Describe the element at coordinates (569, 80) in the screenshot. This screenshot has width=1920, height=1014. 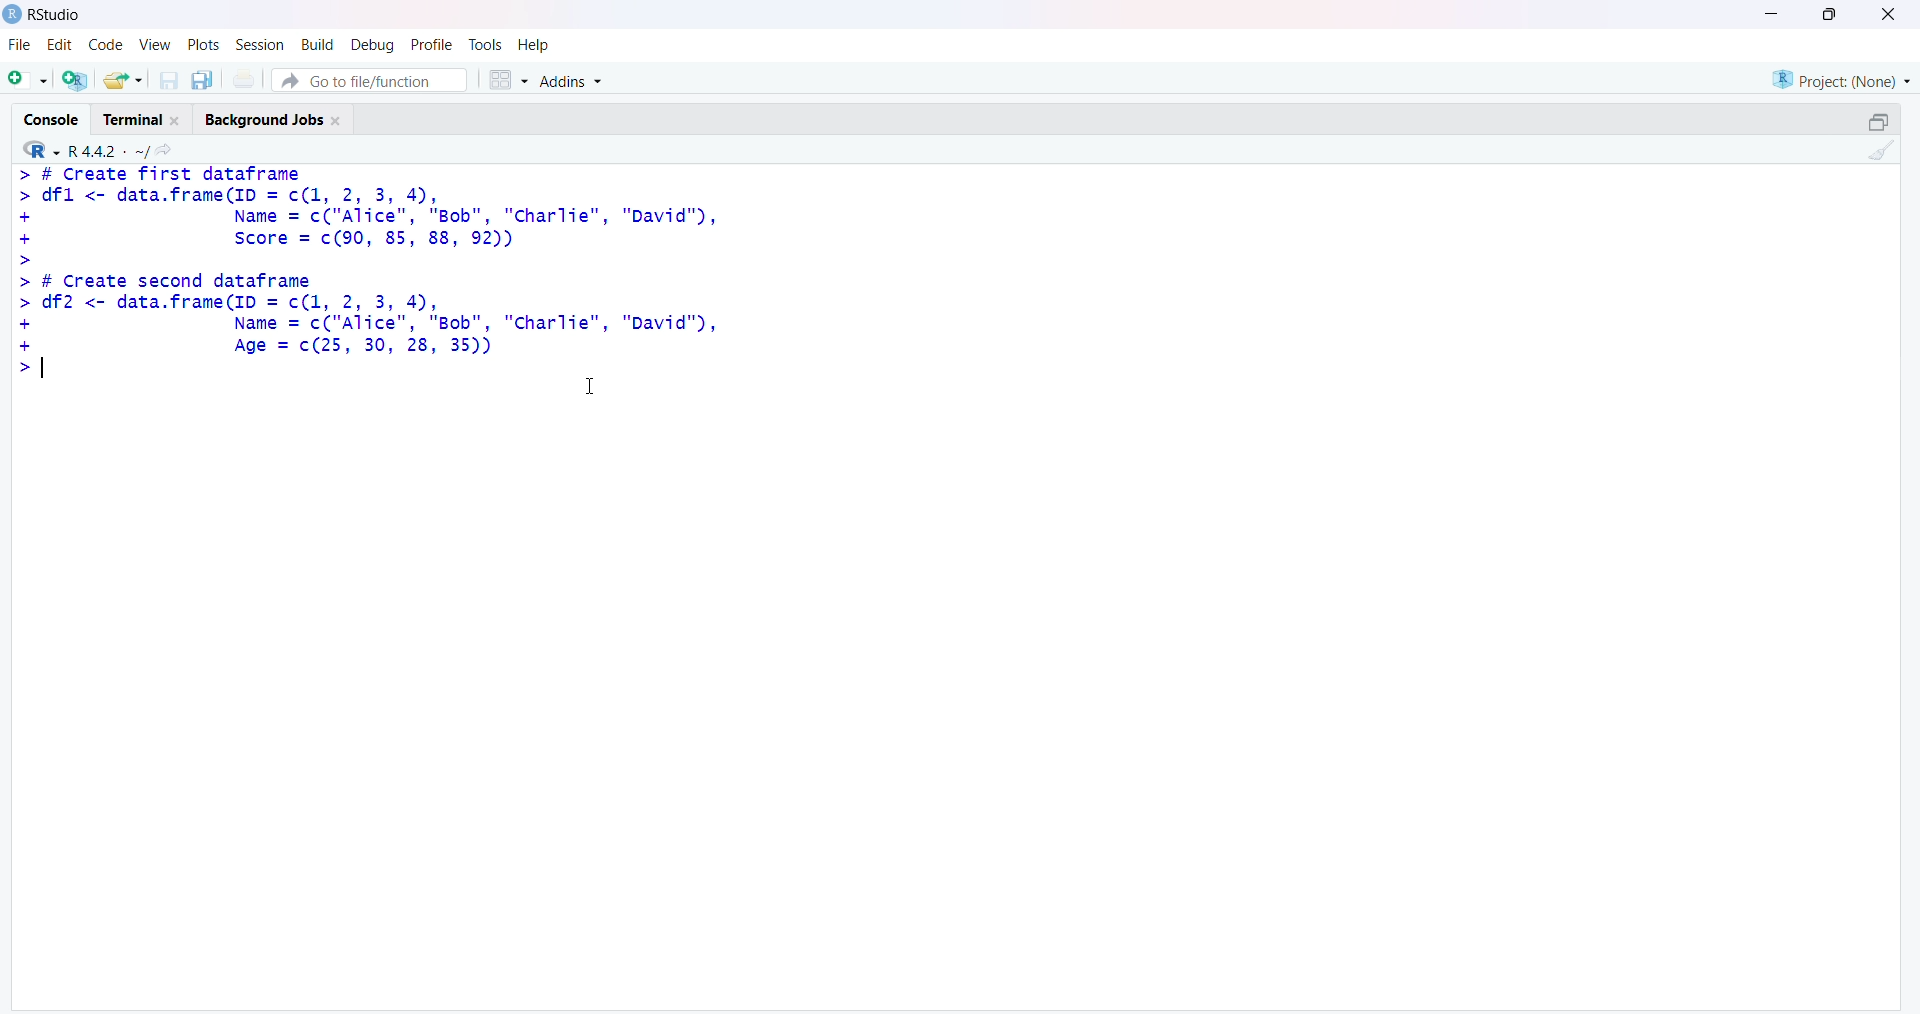
I see `Addins ` at that location.